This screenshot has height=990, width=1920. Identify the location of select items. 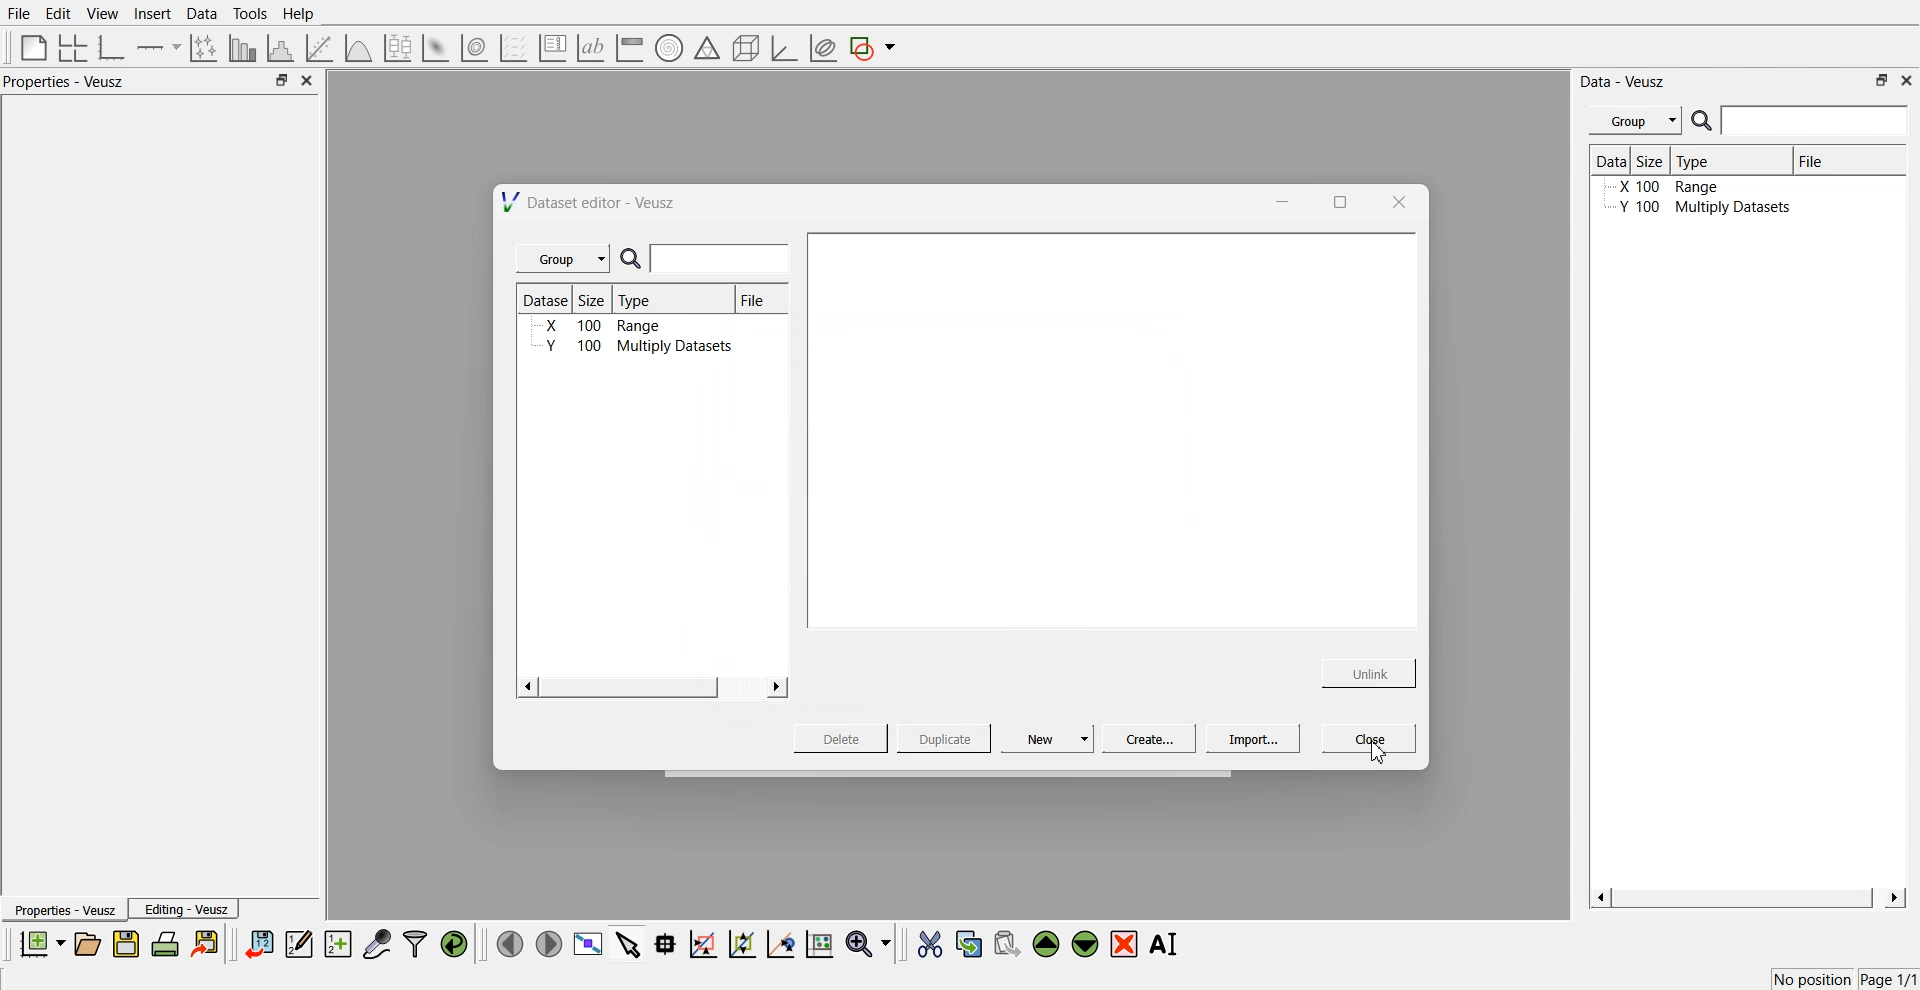
(628, 943).